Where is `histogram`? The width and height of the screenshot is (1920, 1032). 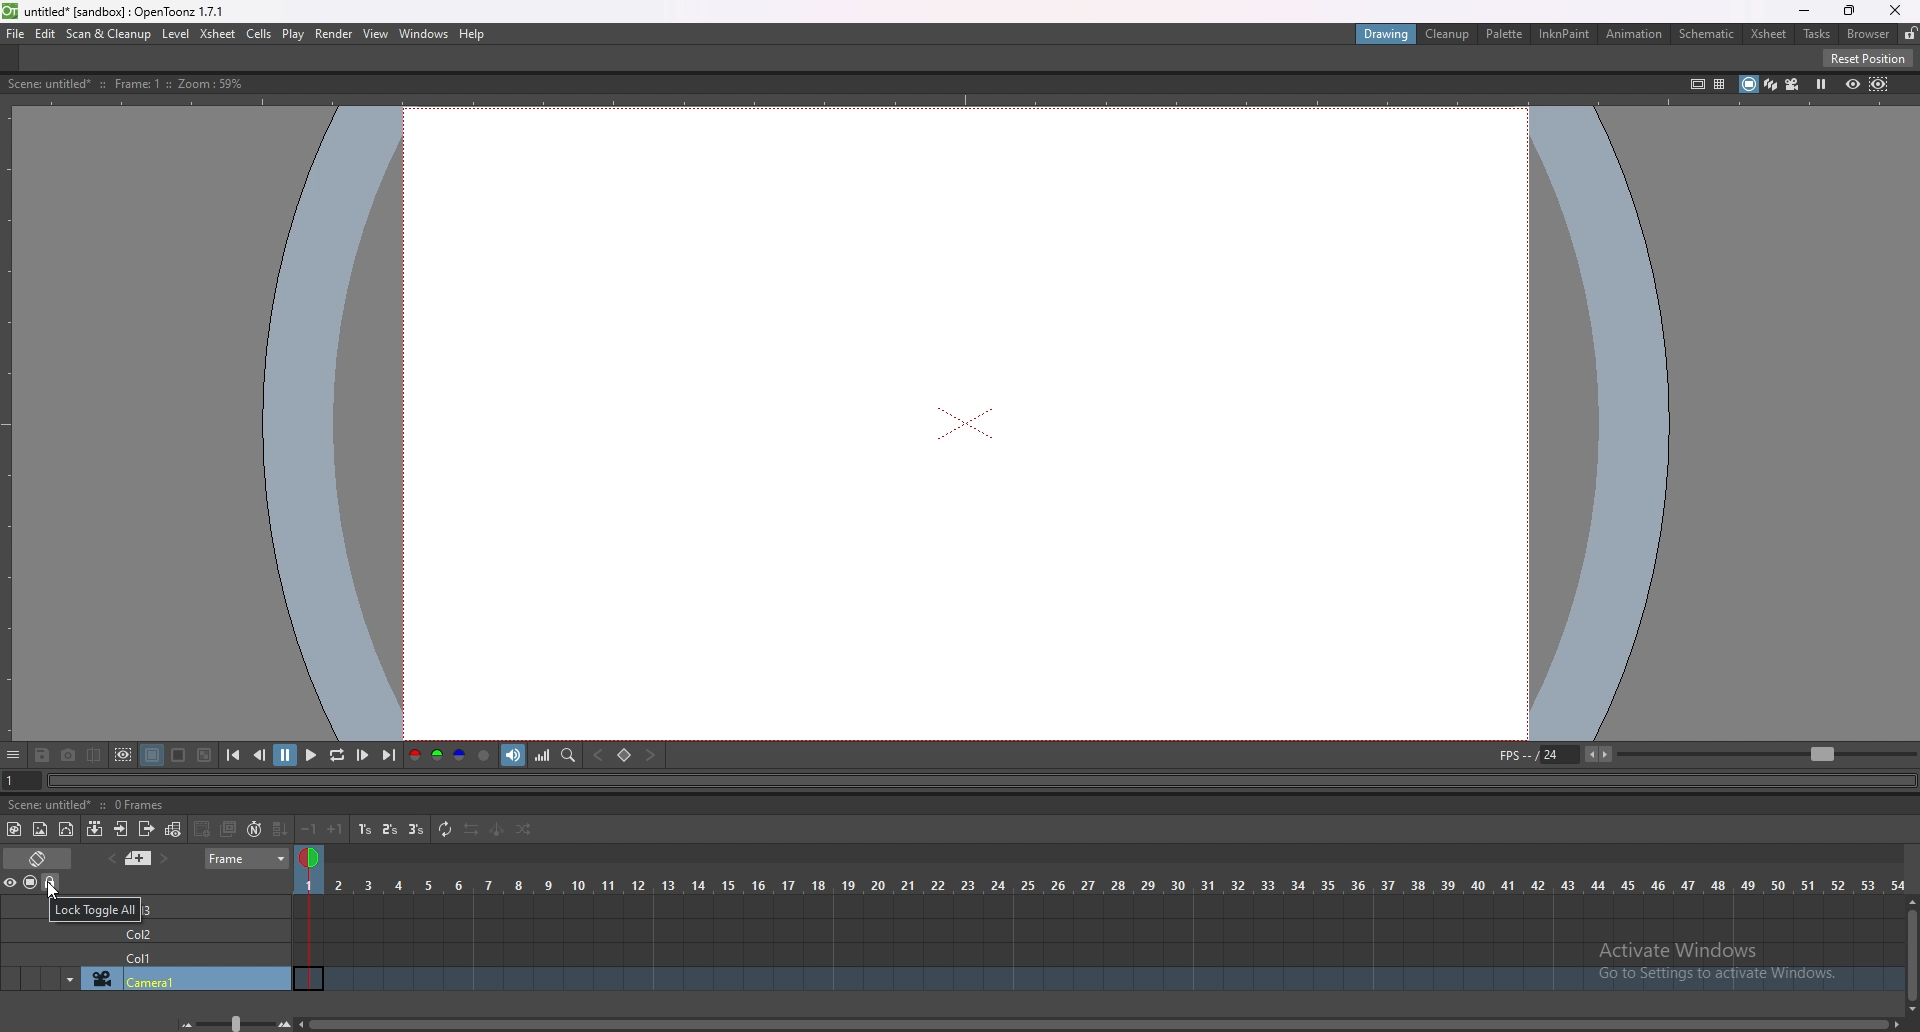 histogram is located at coordinates (544, 755).